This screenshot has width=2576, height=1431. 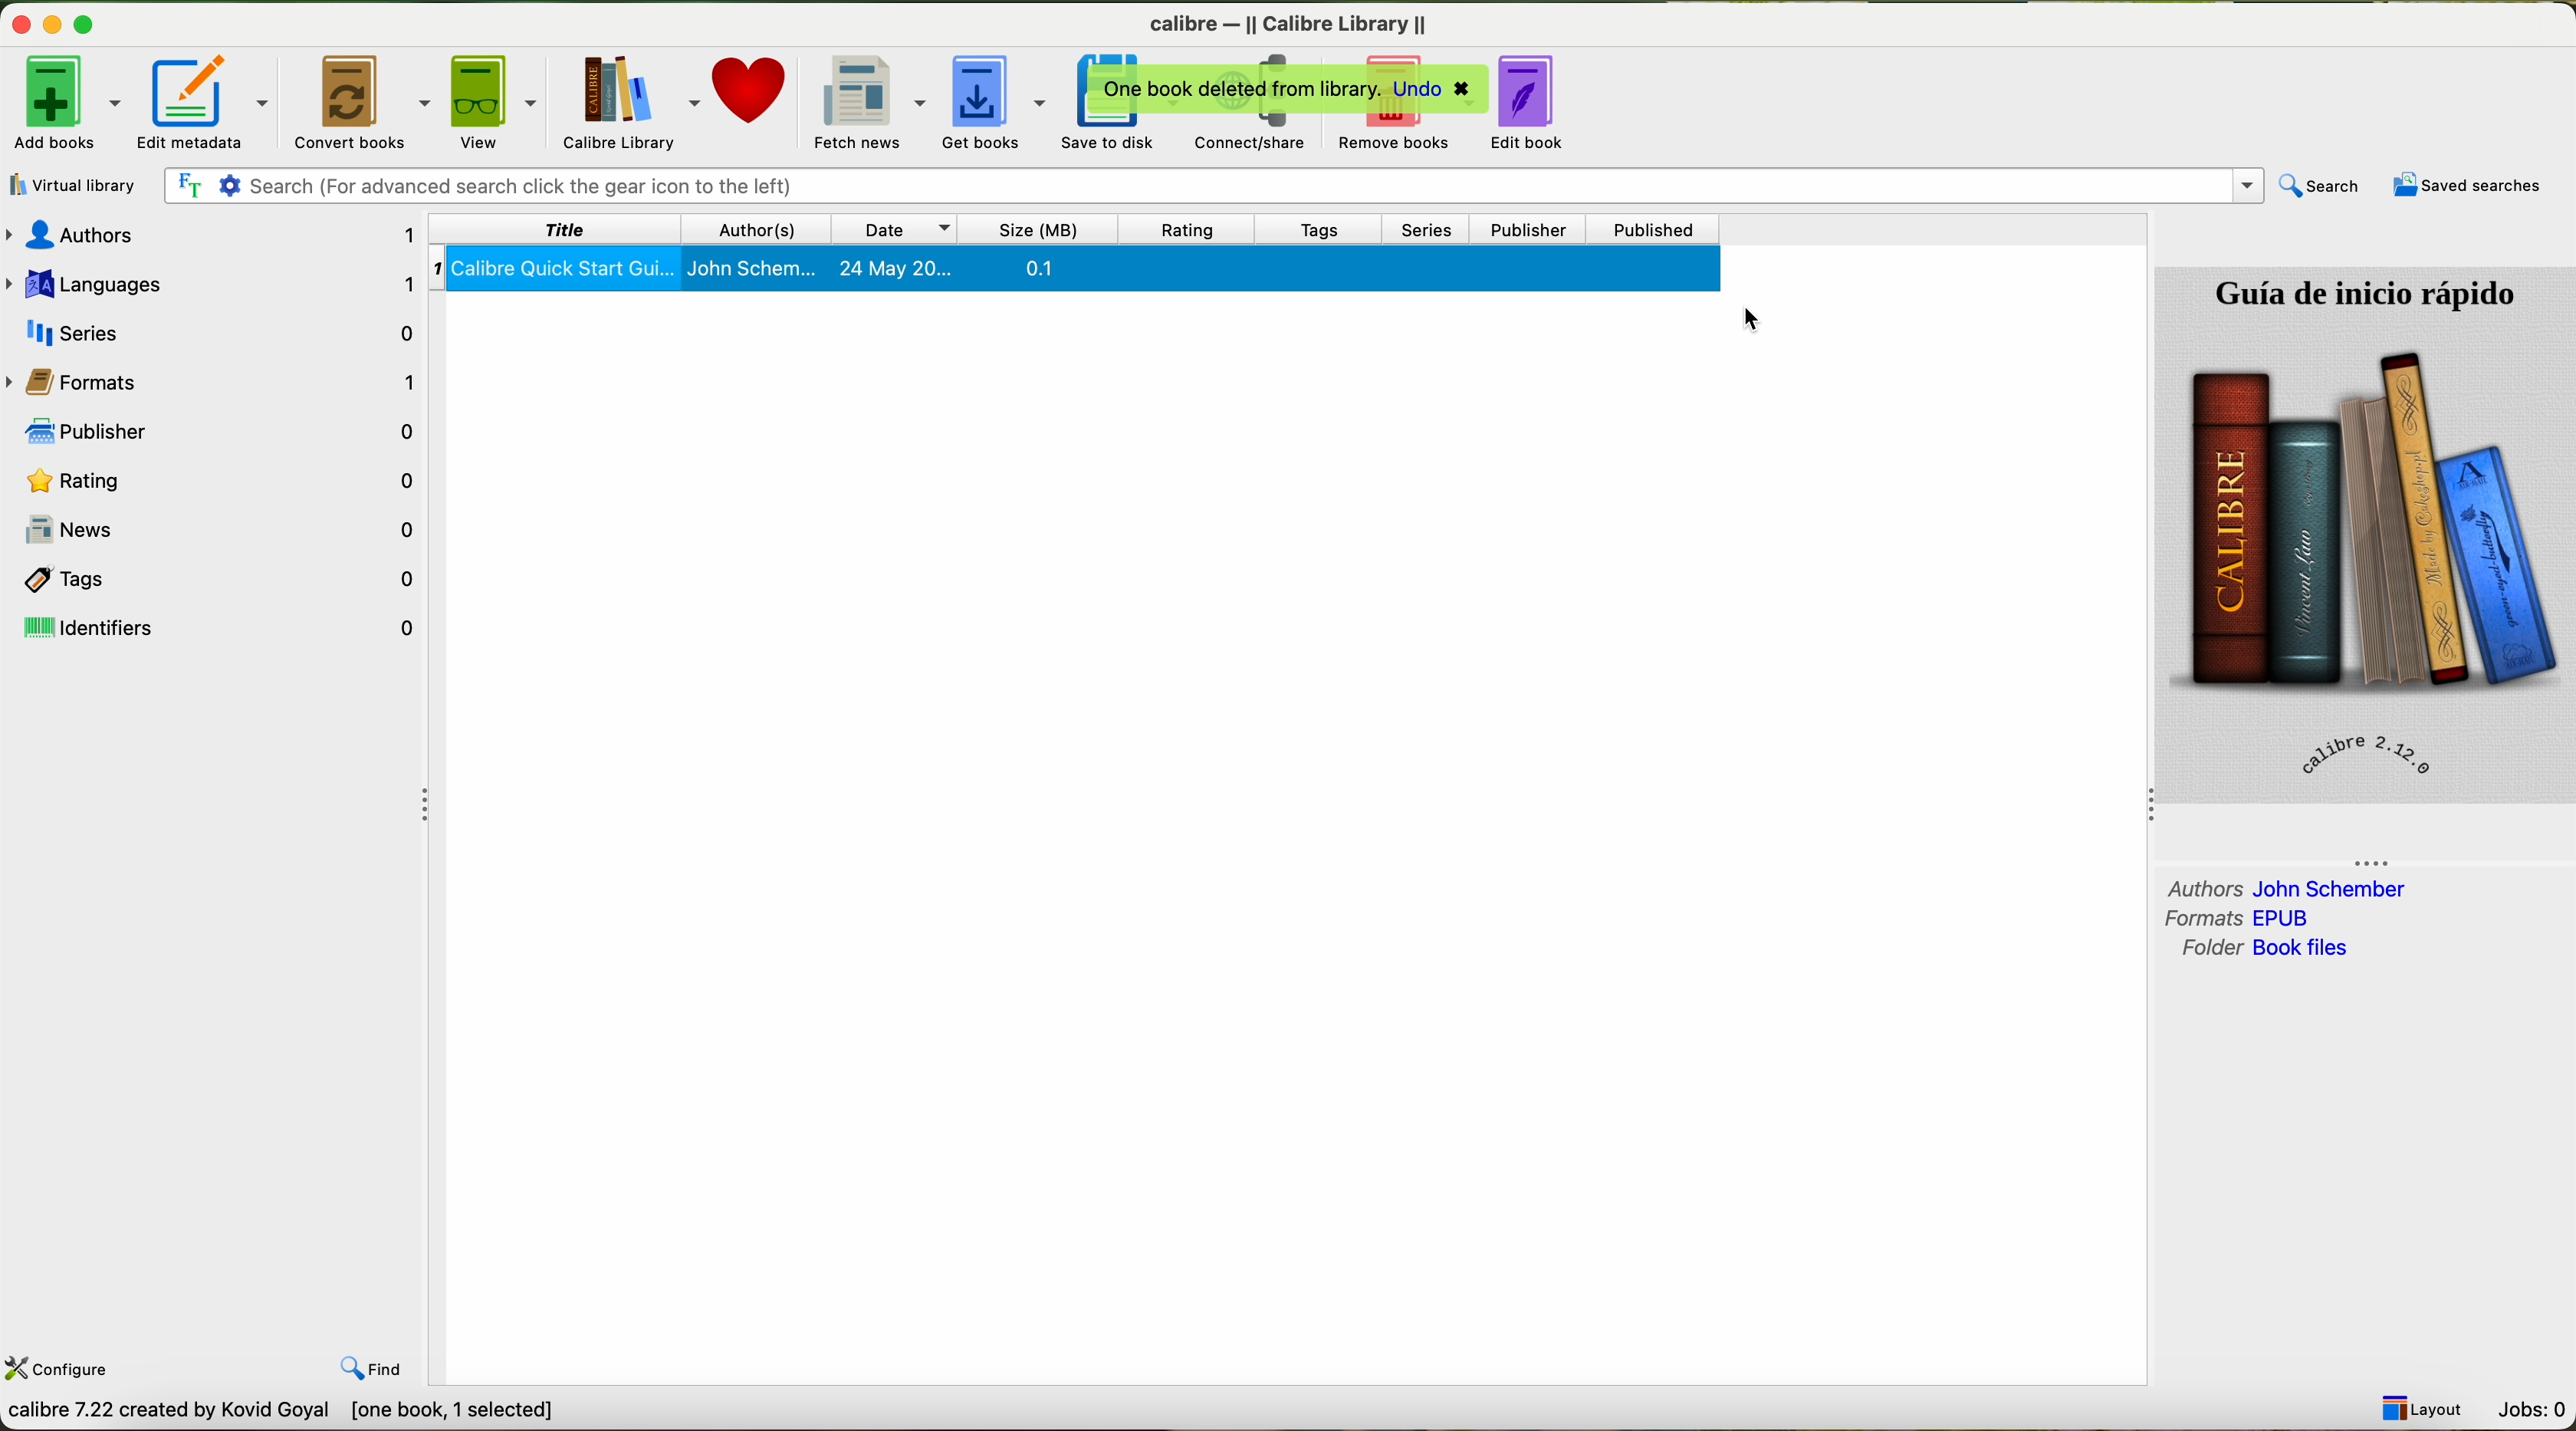 I want to click on view, so click(x=492, y=102).